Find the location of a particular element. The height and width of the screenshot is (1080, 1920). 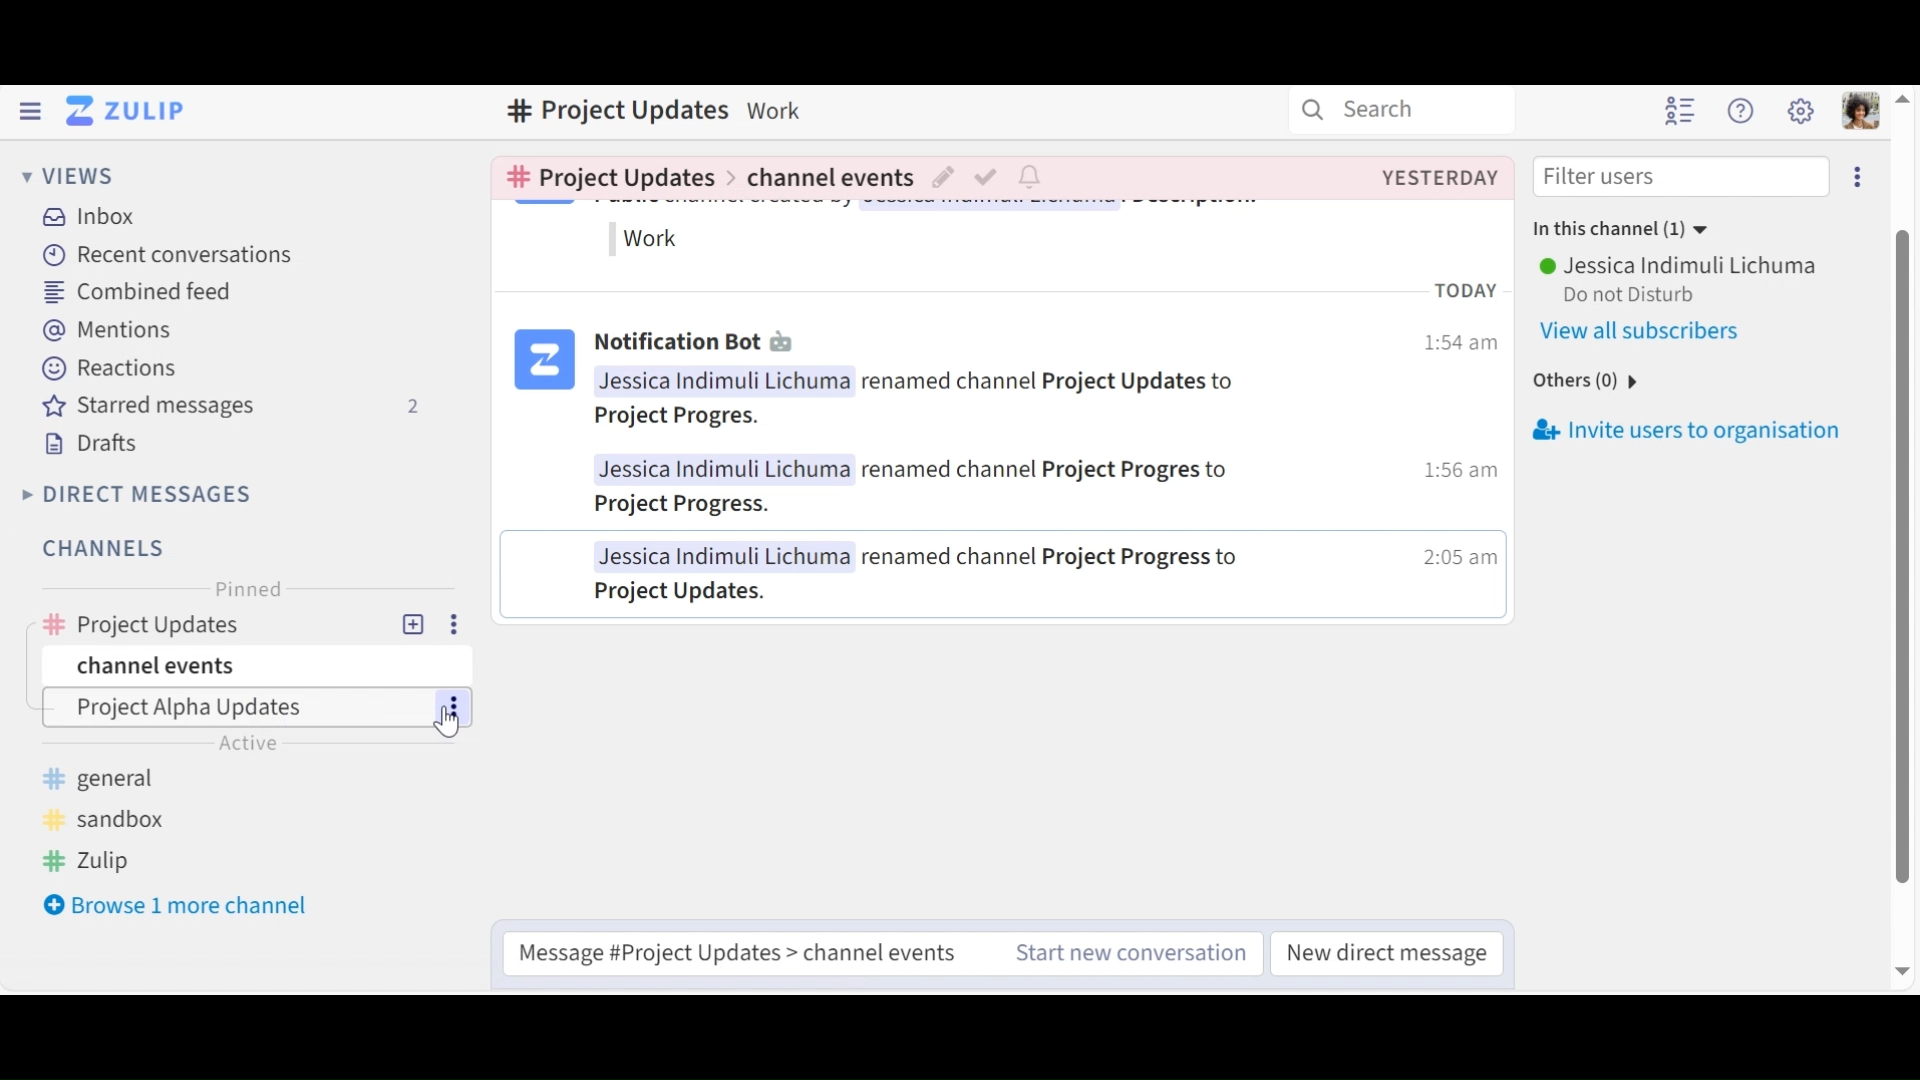

Hide Left Sidebar is located at coordinates (31, 110).